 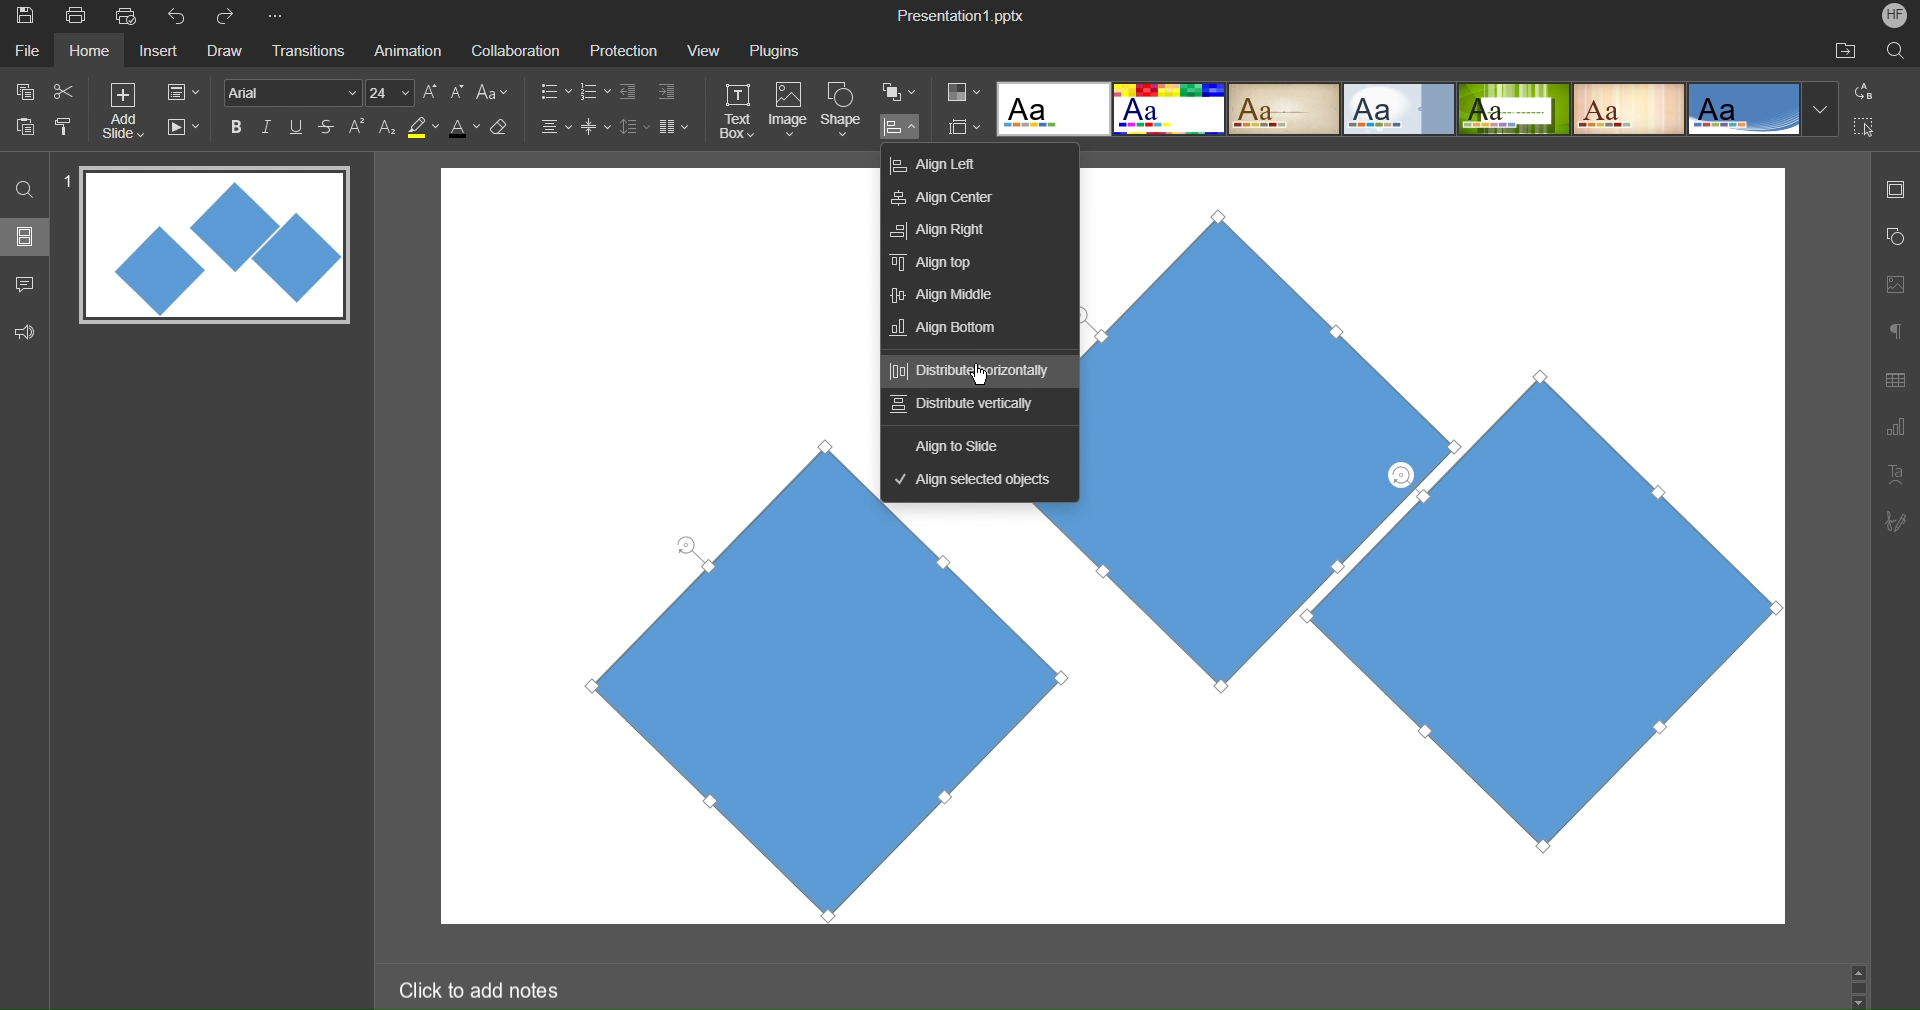 What do you see at coordinates (297, 127) in the screenshot?
I see `Underline` at bounding box center [297, 127].